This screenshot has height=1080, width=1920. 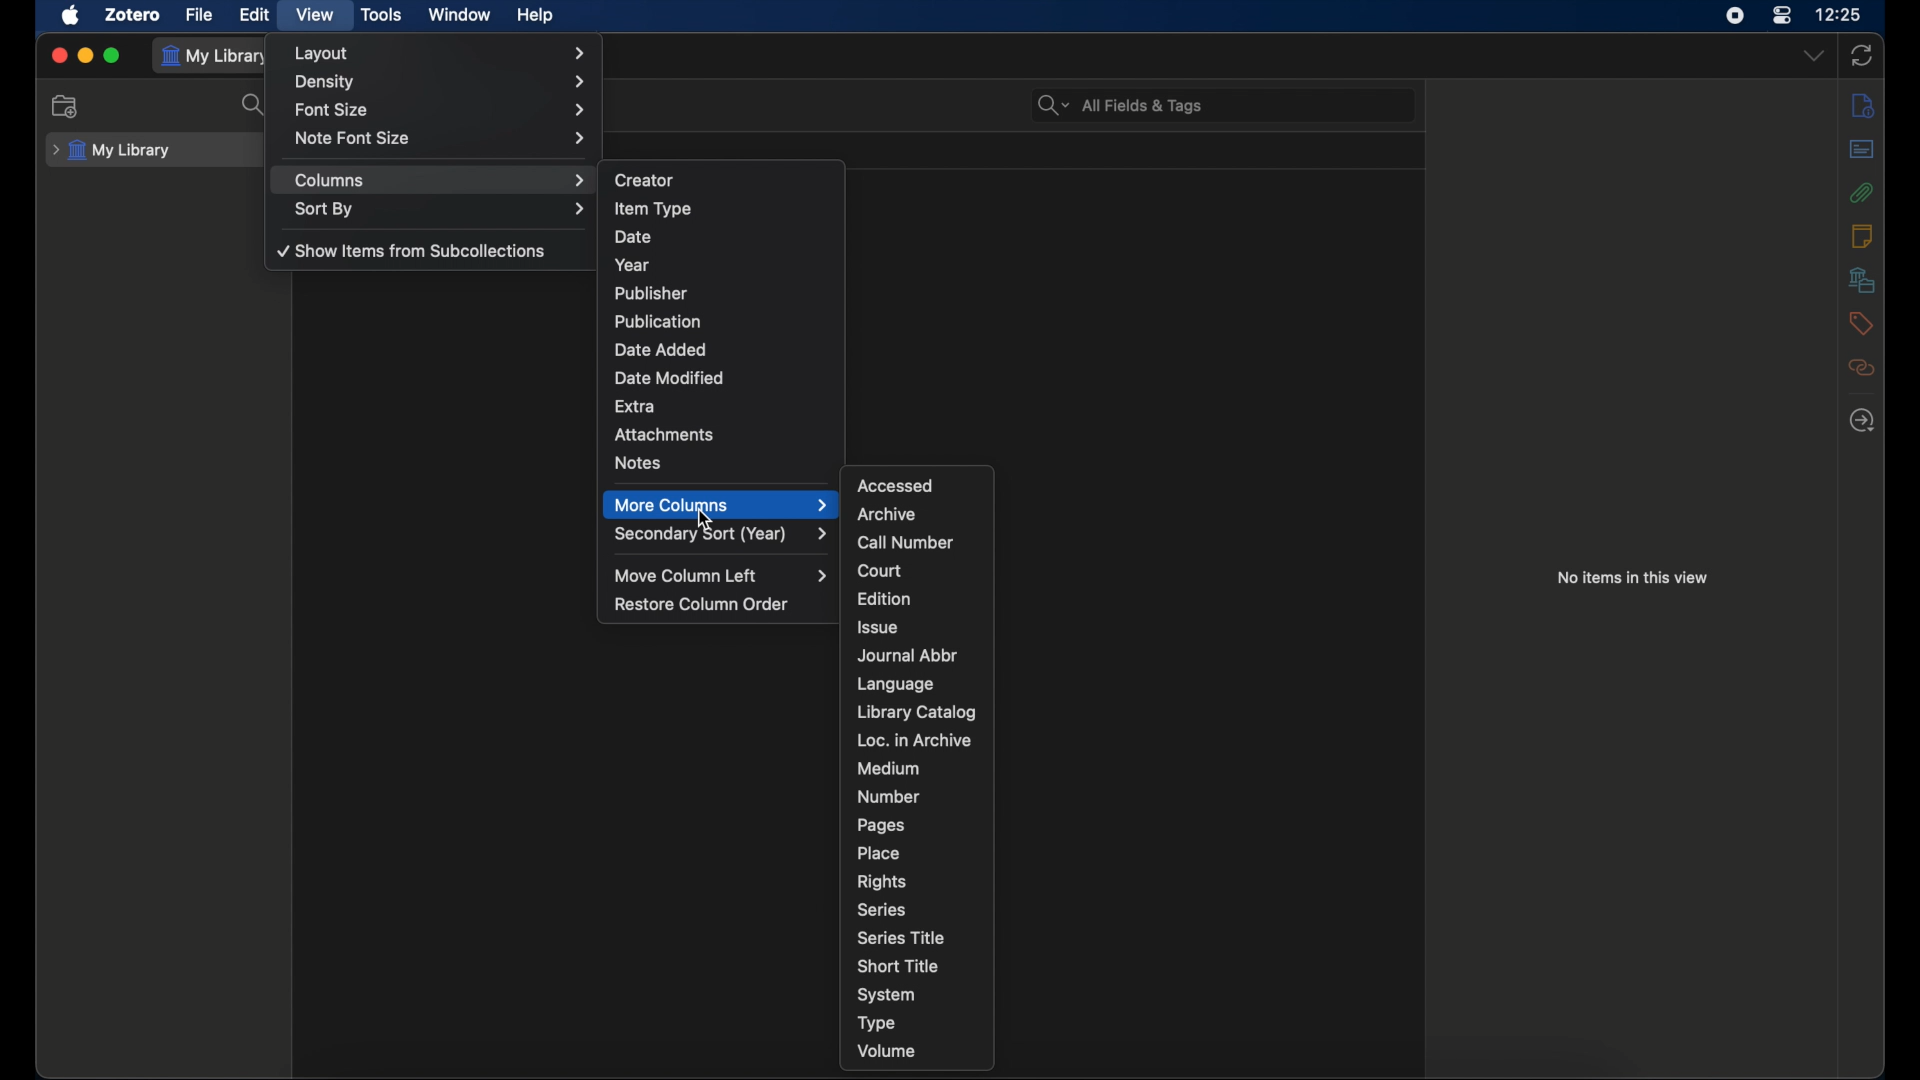 I want to click on year, so click(x=634, y=265).